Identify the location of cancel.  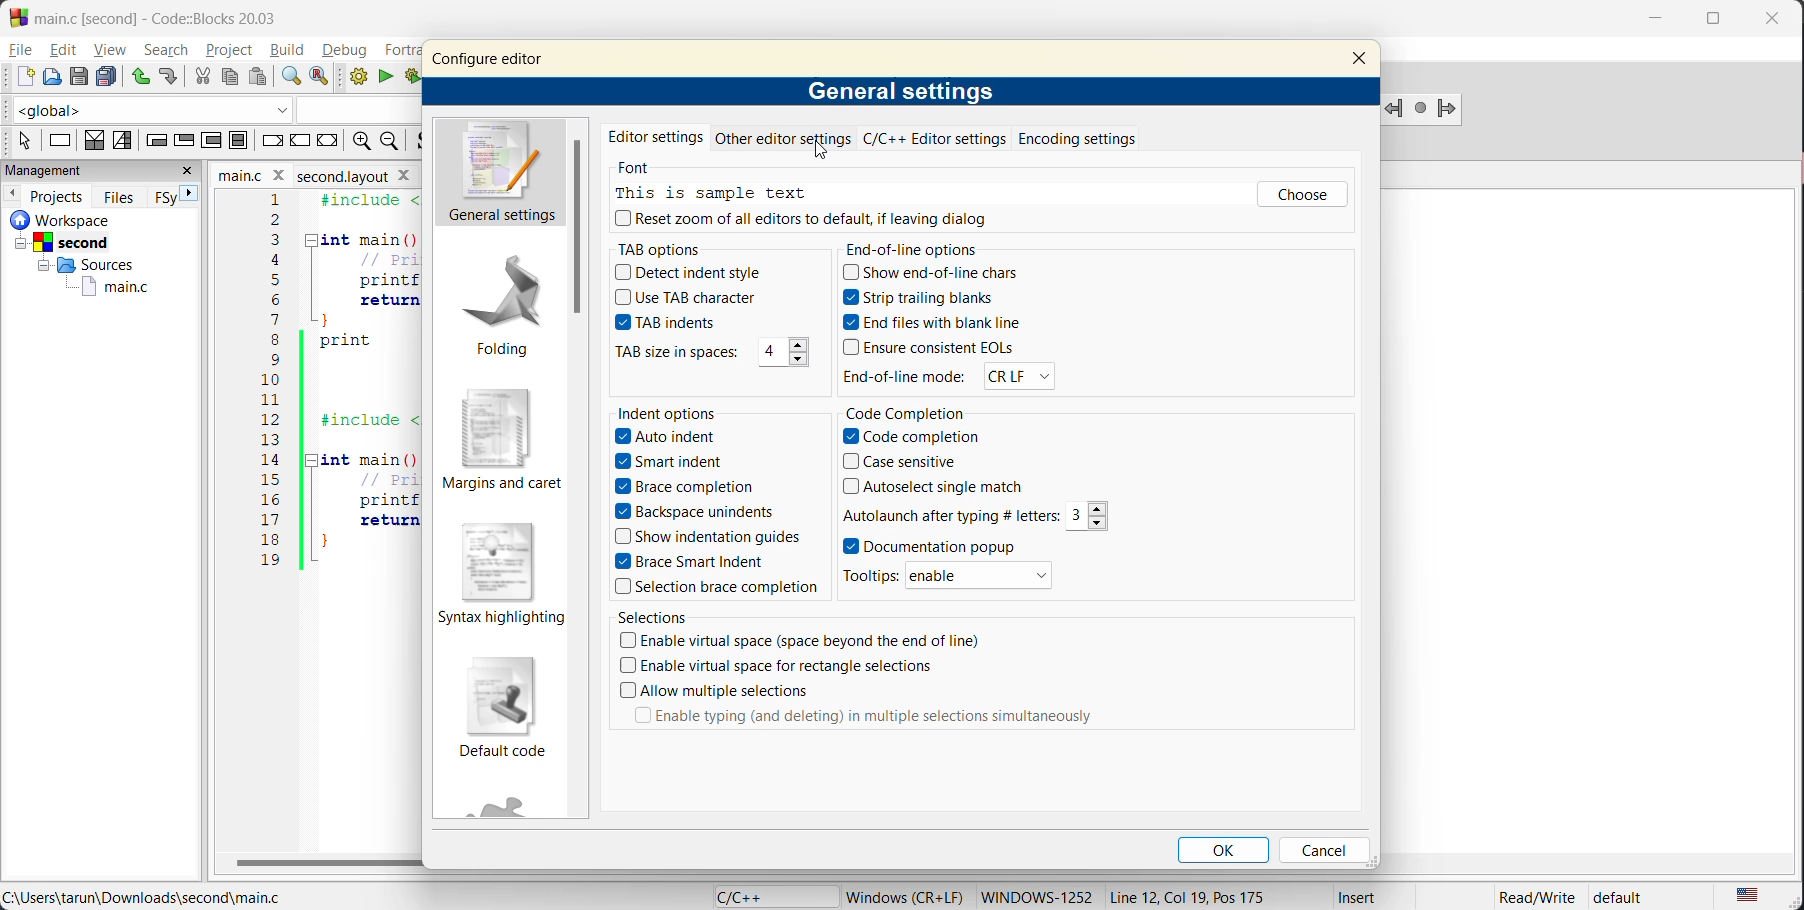
(1322, 850).